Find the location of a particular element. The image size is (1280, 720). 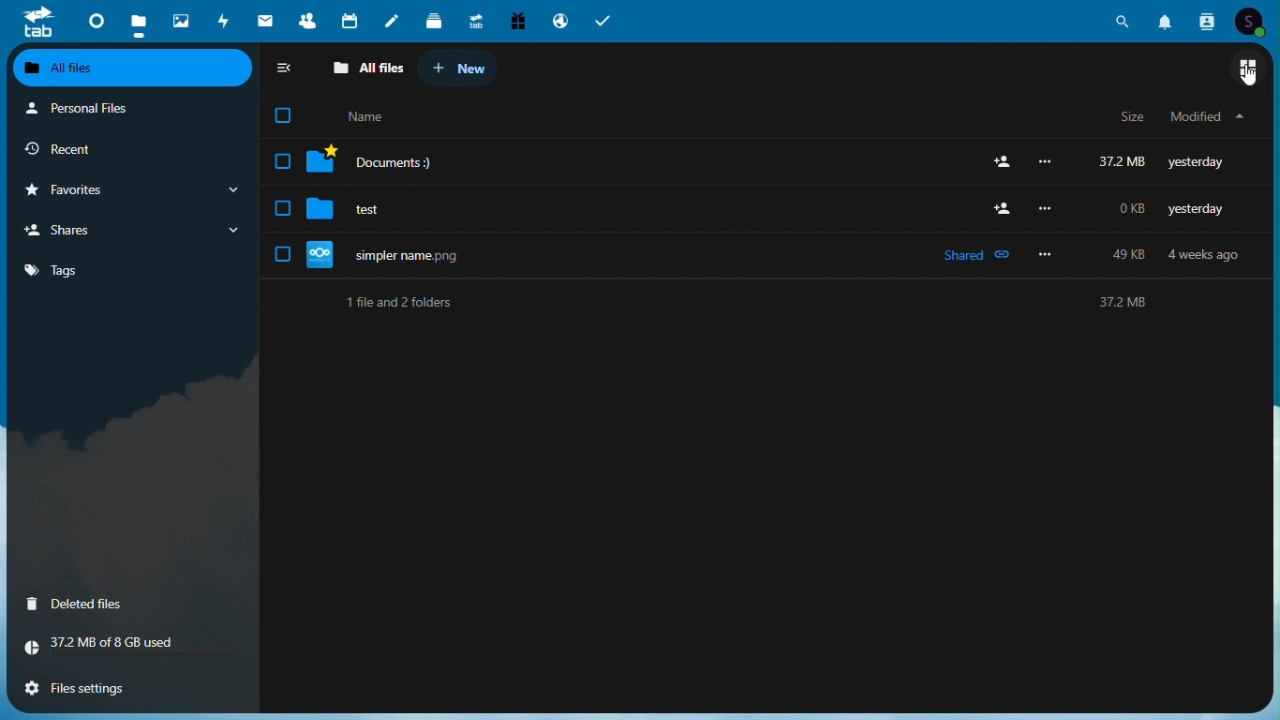

upgrade is located at coordinates (475, 19).